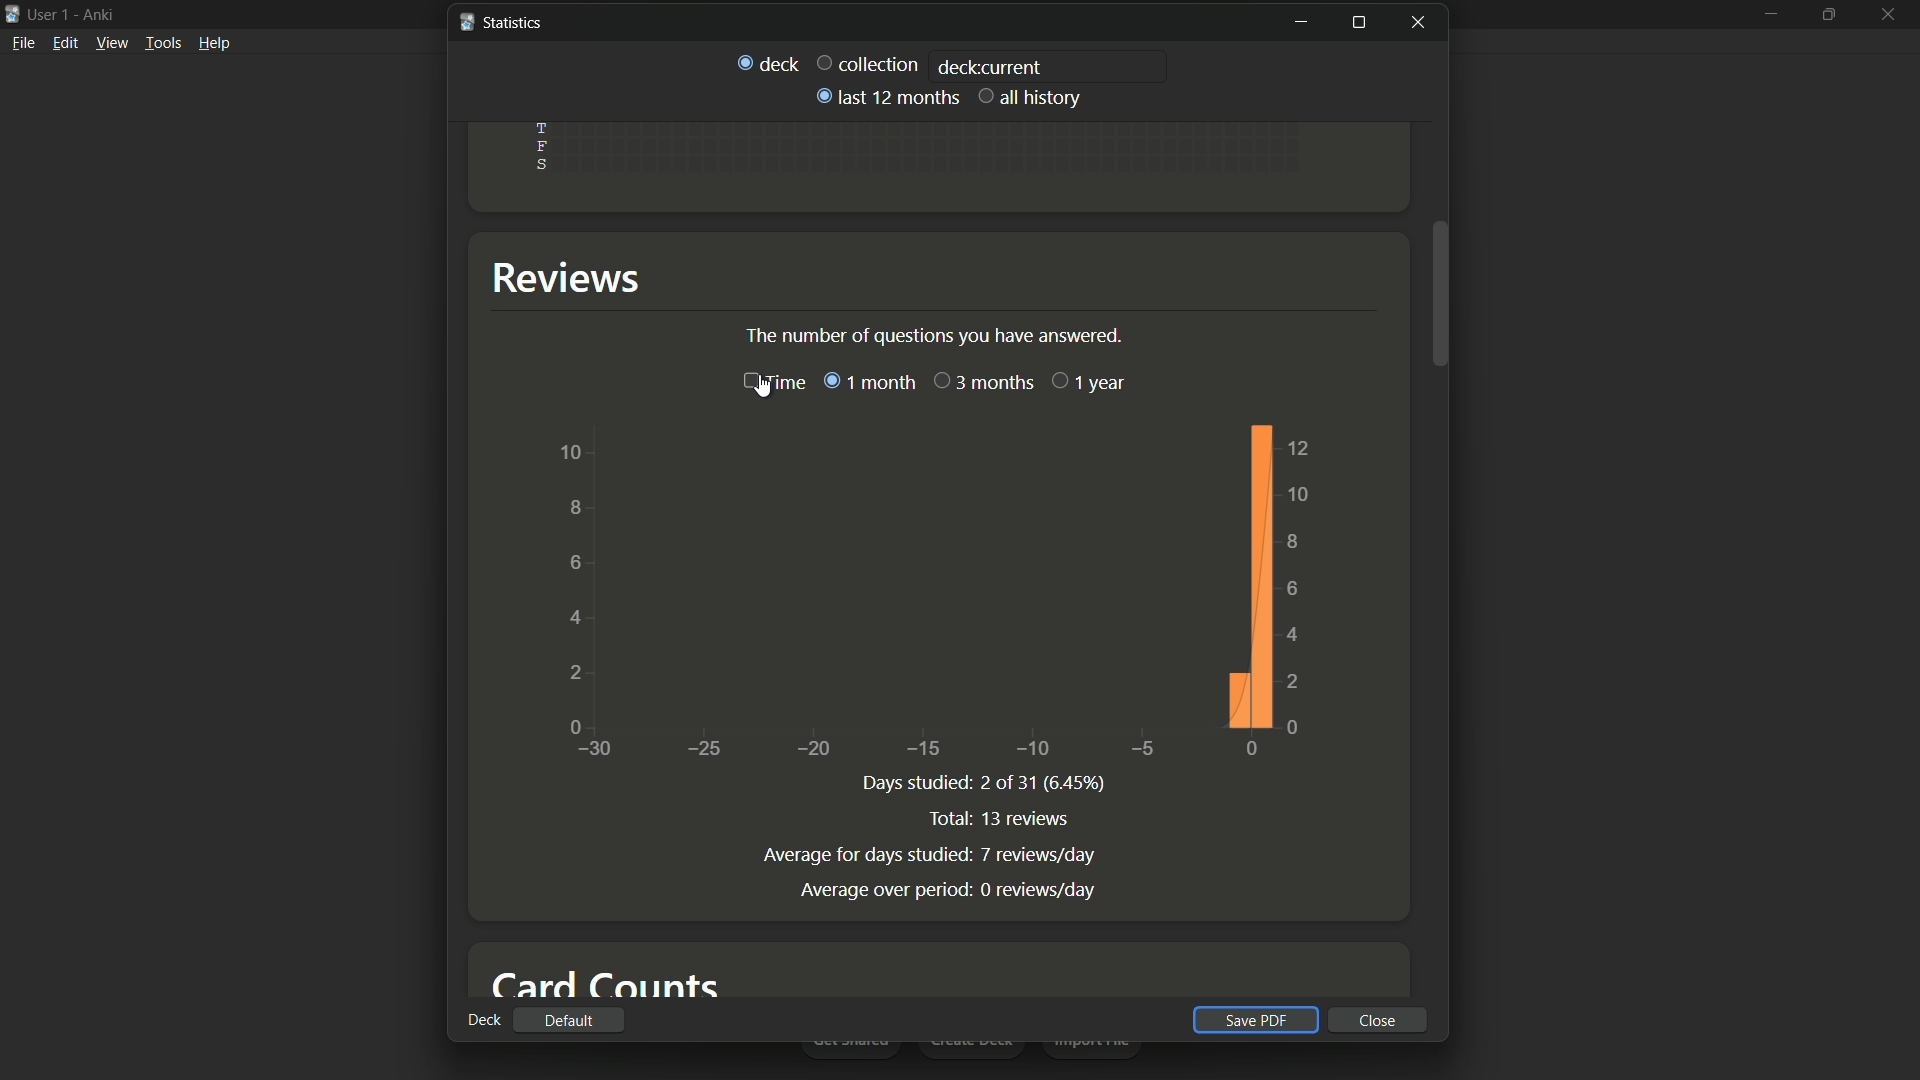  I want to click on view menu, so click(112, 43).